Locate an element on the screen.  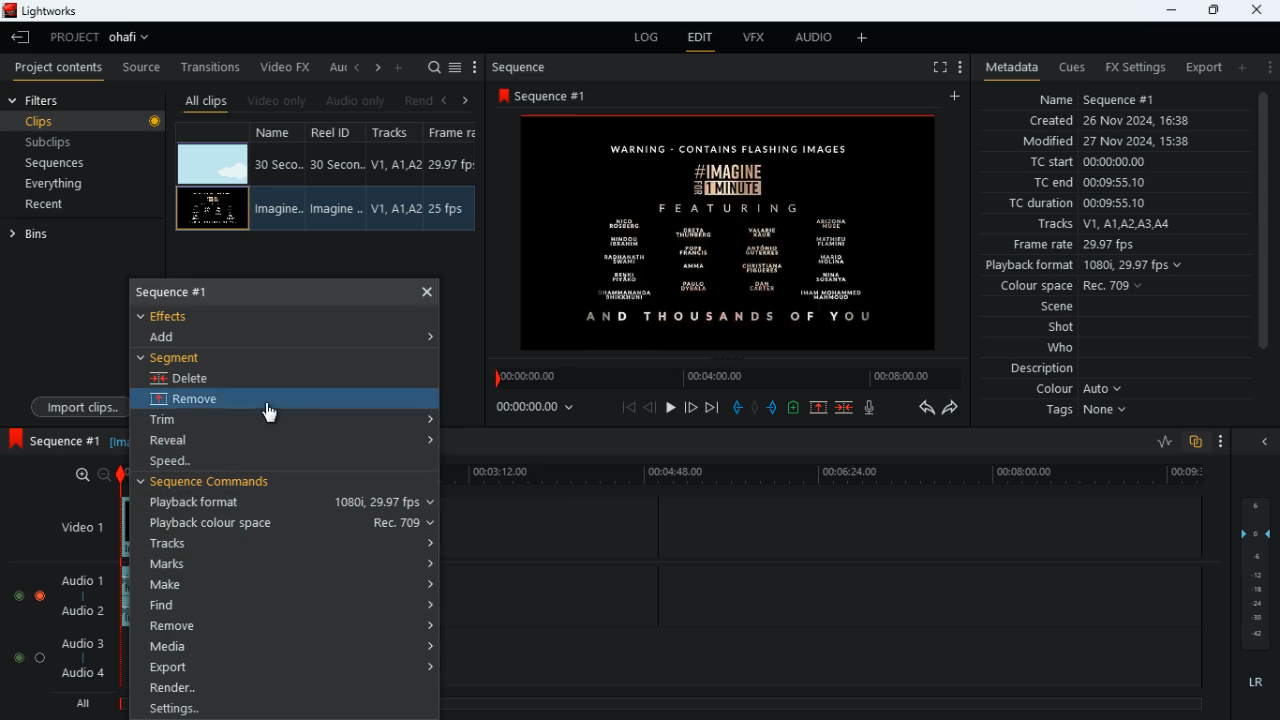
speed is located at coordinates (203, 460).